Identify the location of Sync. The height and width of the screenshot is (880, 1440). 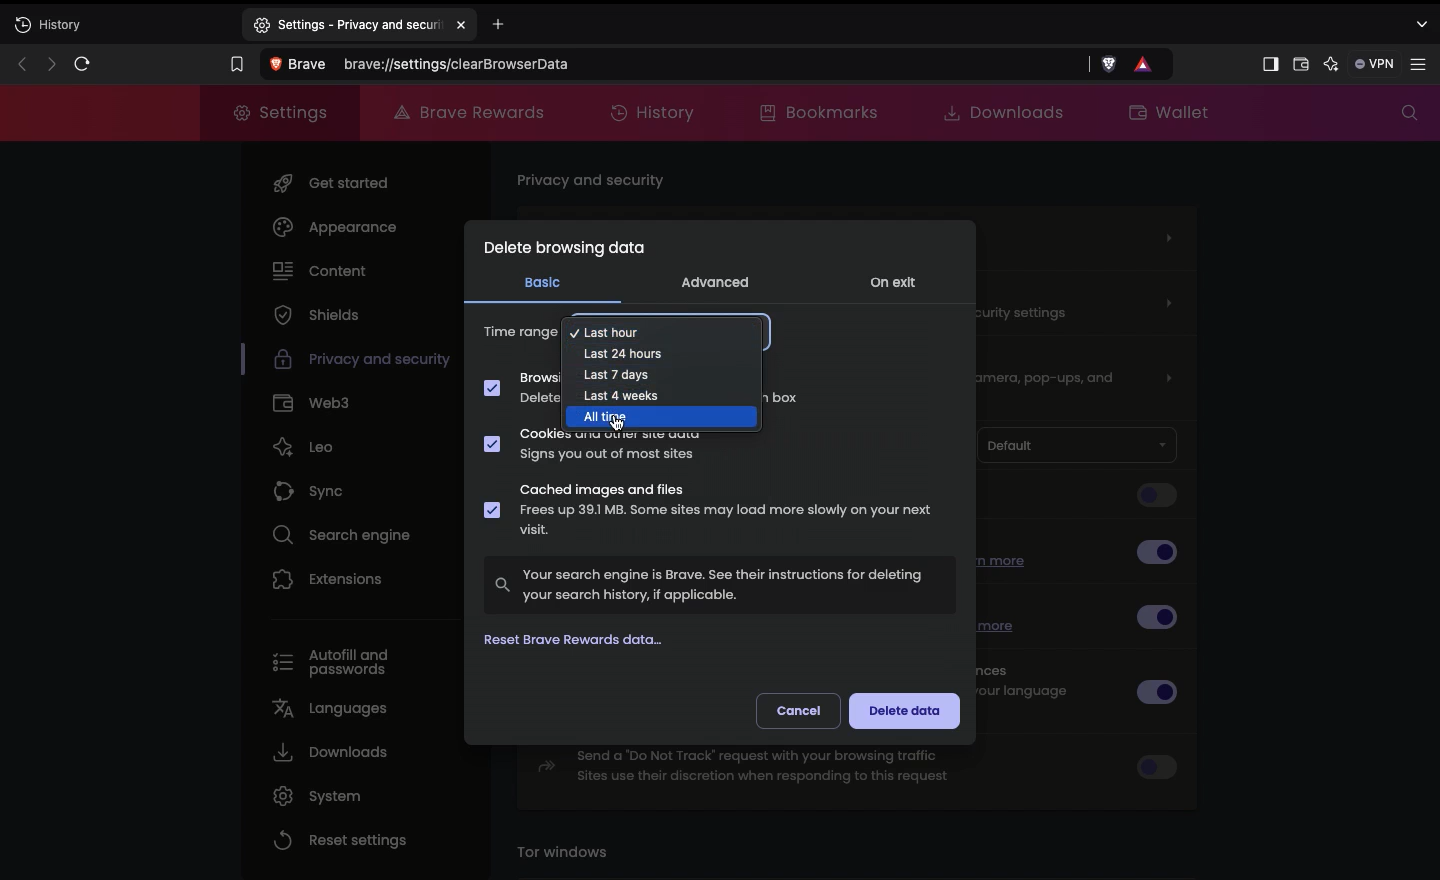
(326, 493).